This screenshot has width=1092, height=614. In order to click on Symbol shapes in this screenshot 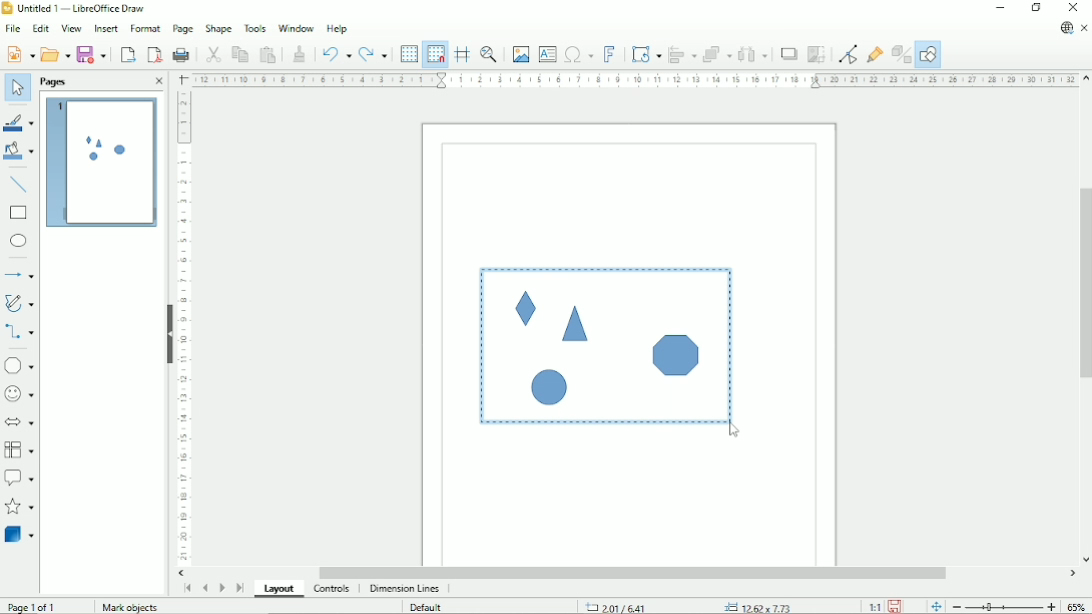, I will do `click(19, 394)`.